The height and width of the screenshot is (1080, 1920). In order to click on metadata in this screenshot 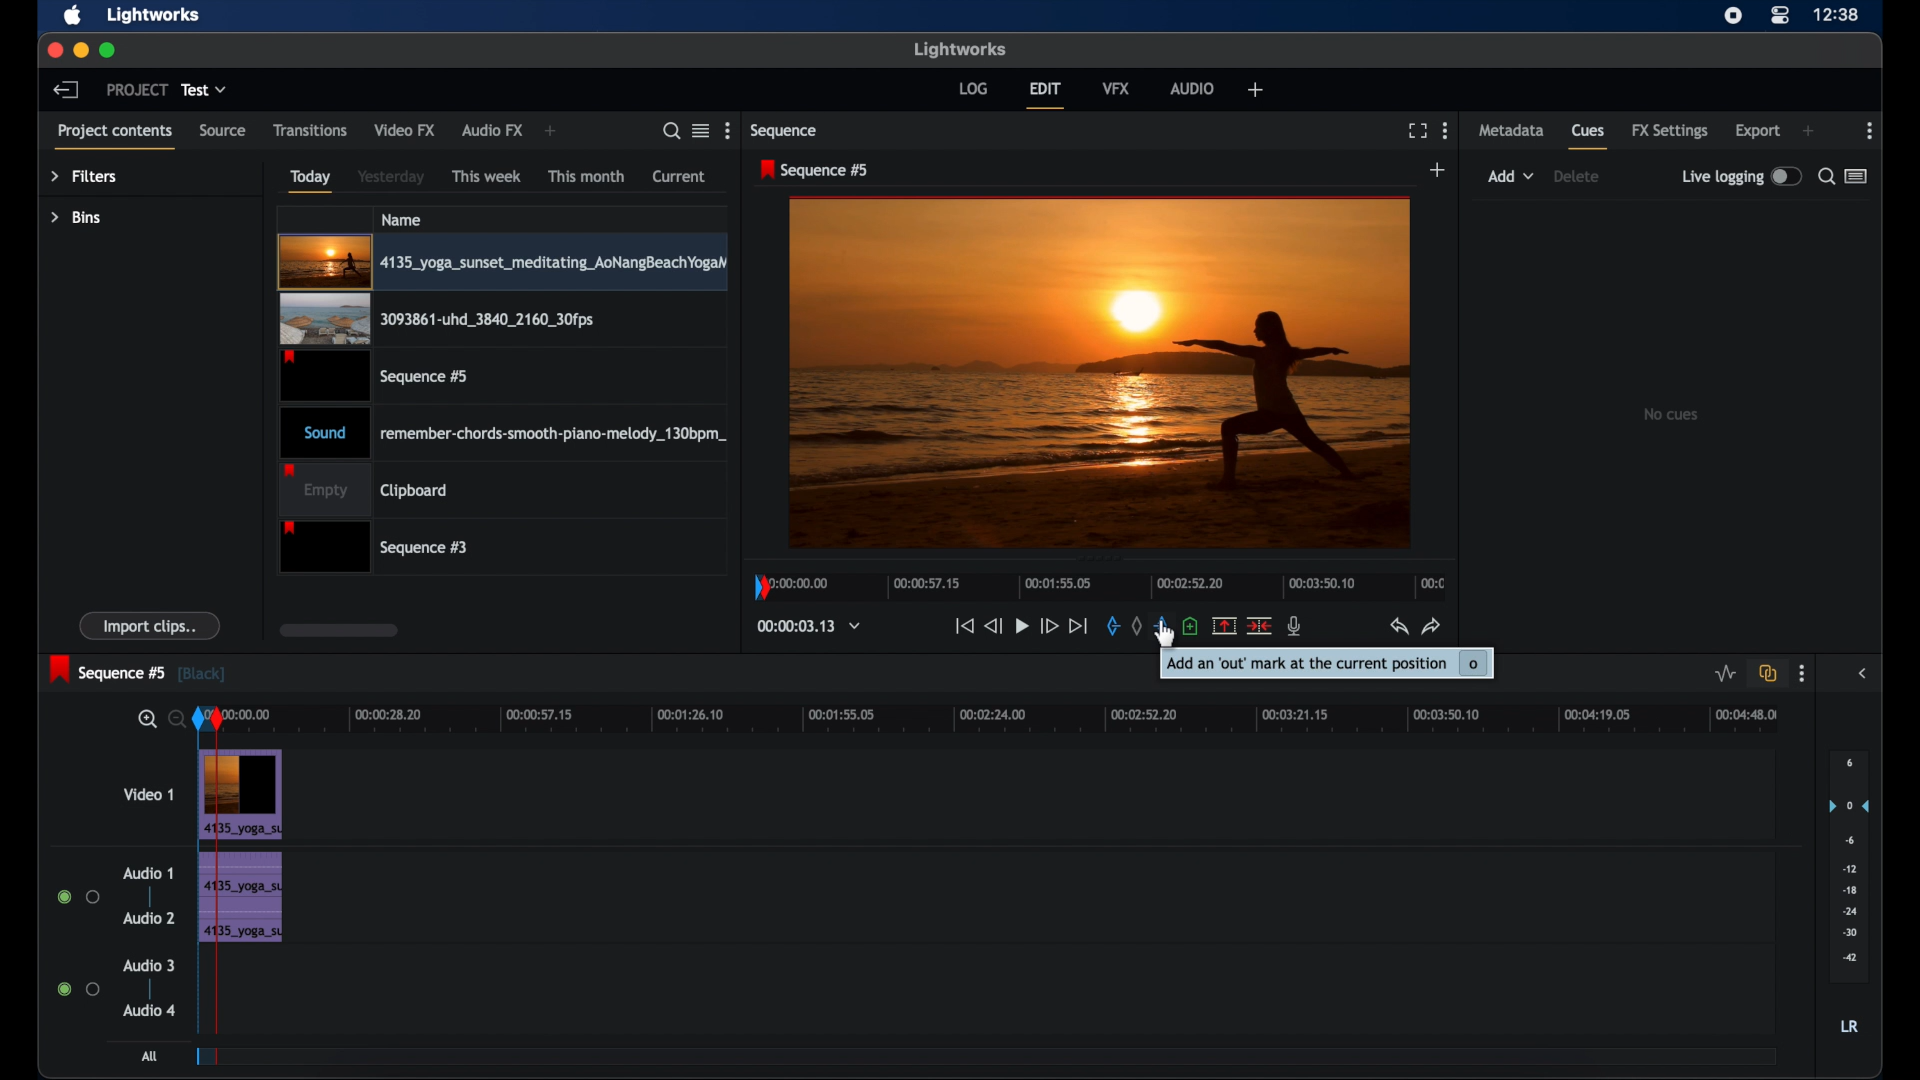, I will do `click(1512, 131)`.